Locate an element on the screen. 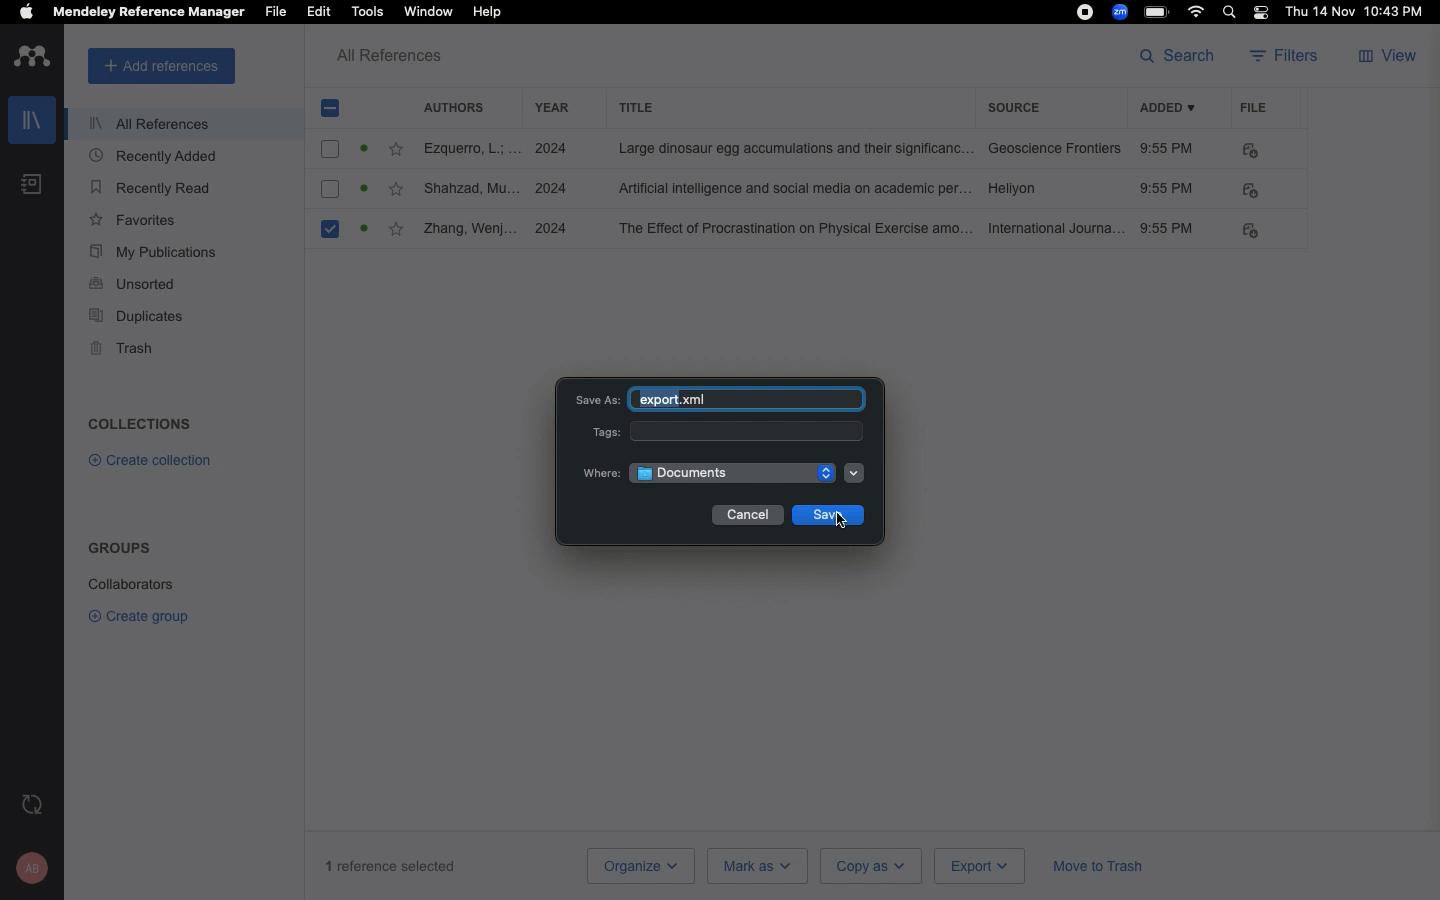  Save as is located at coordinates (597, 402).